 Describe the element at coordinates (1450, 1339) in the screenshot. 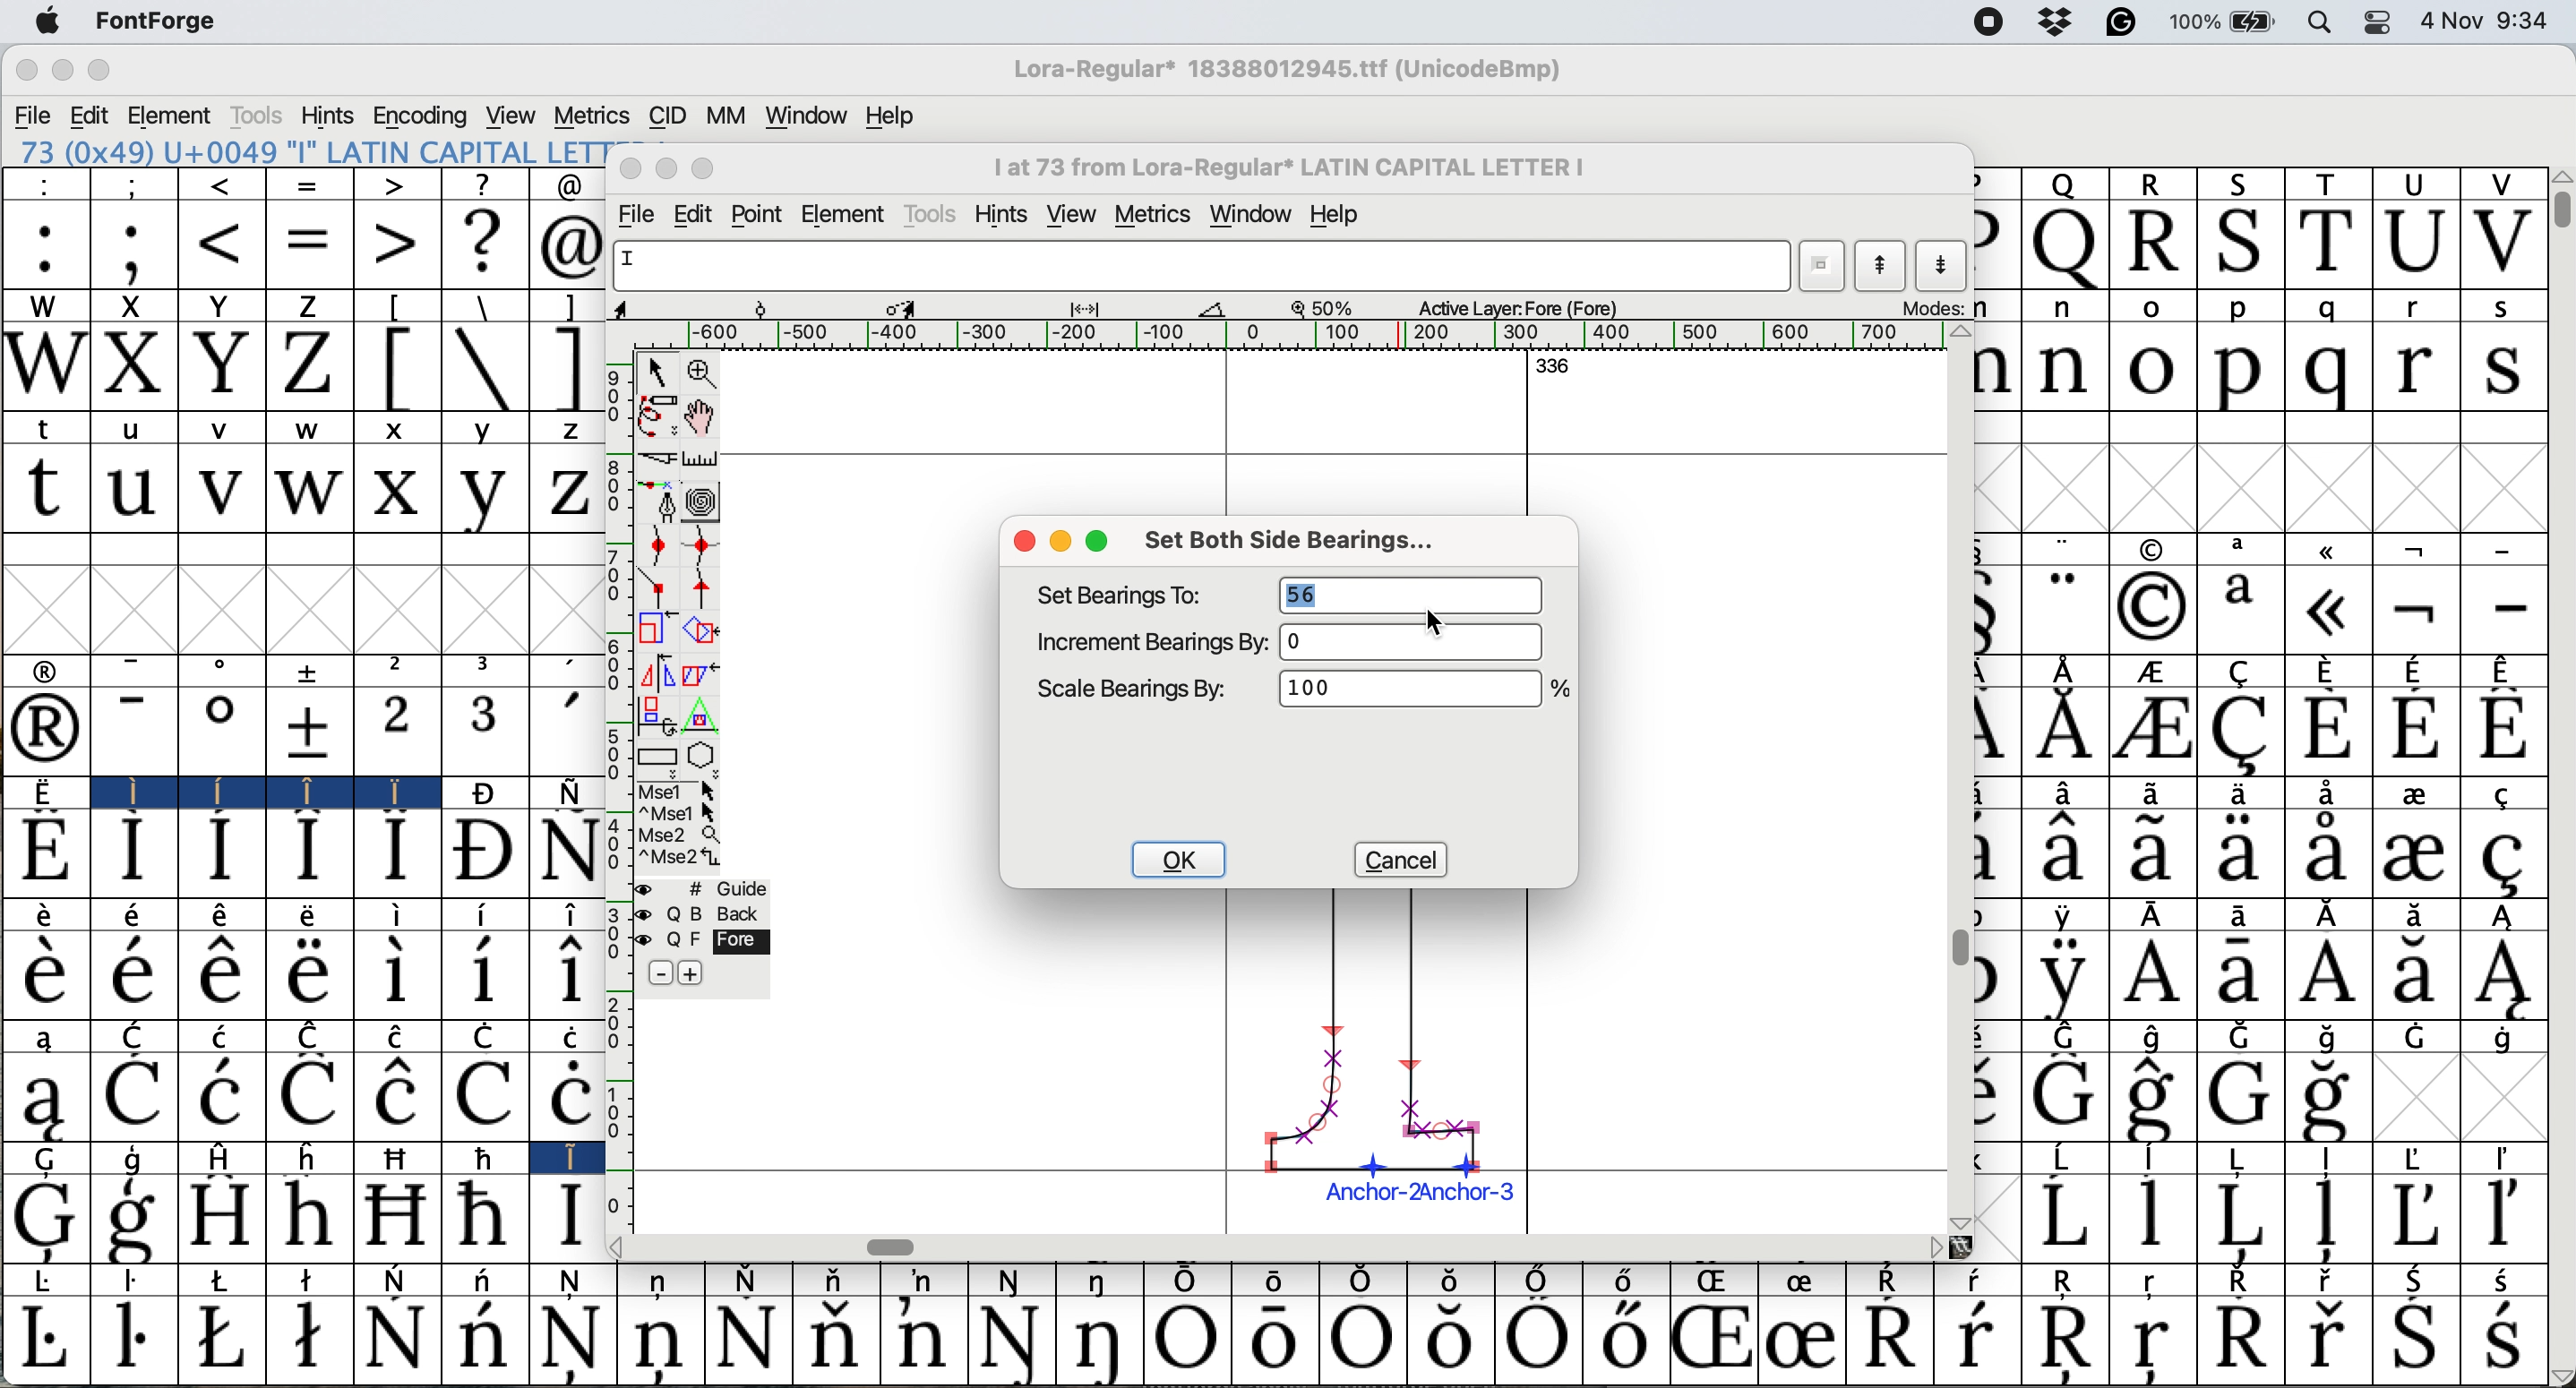

I see `Symbol` at that location.